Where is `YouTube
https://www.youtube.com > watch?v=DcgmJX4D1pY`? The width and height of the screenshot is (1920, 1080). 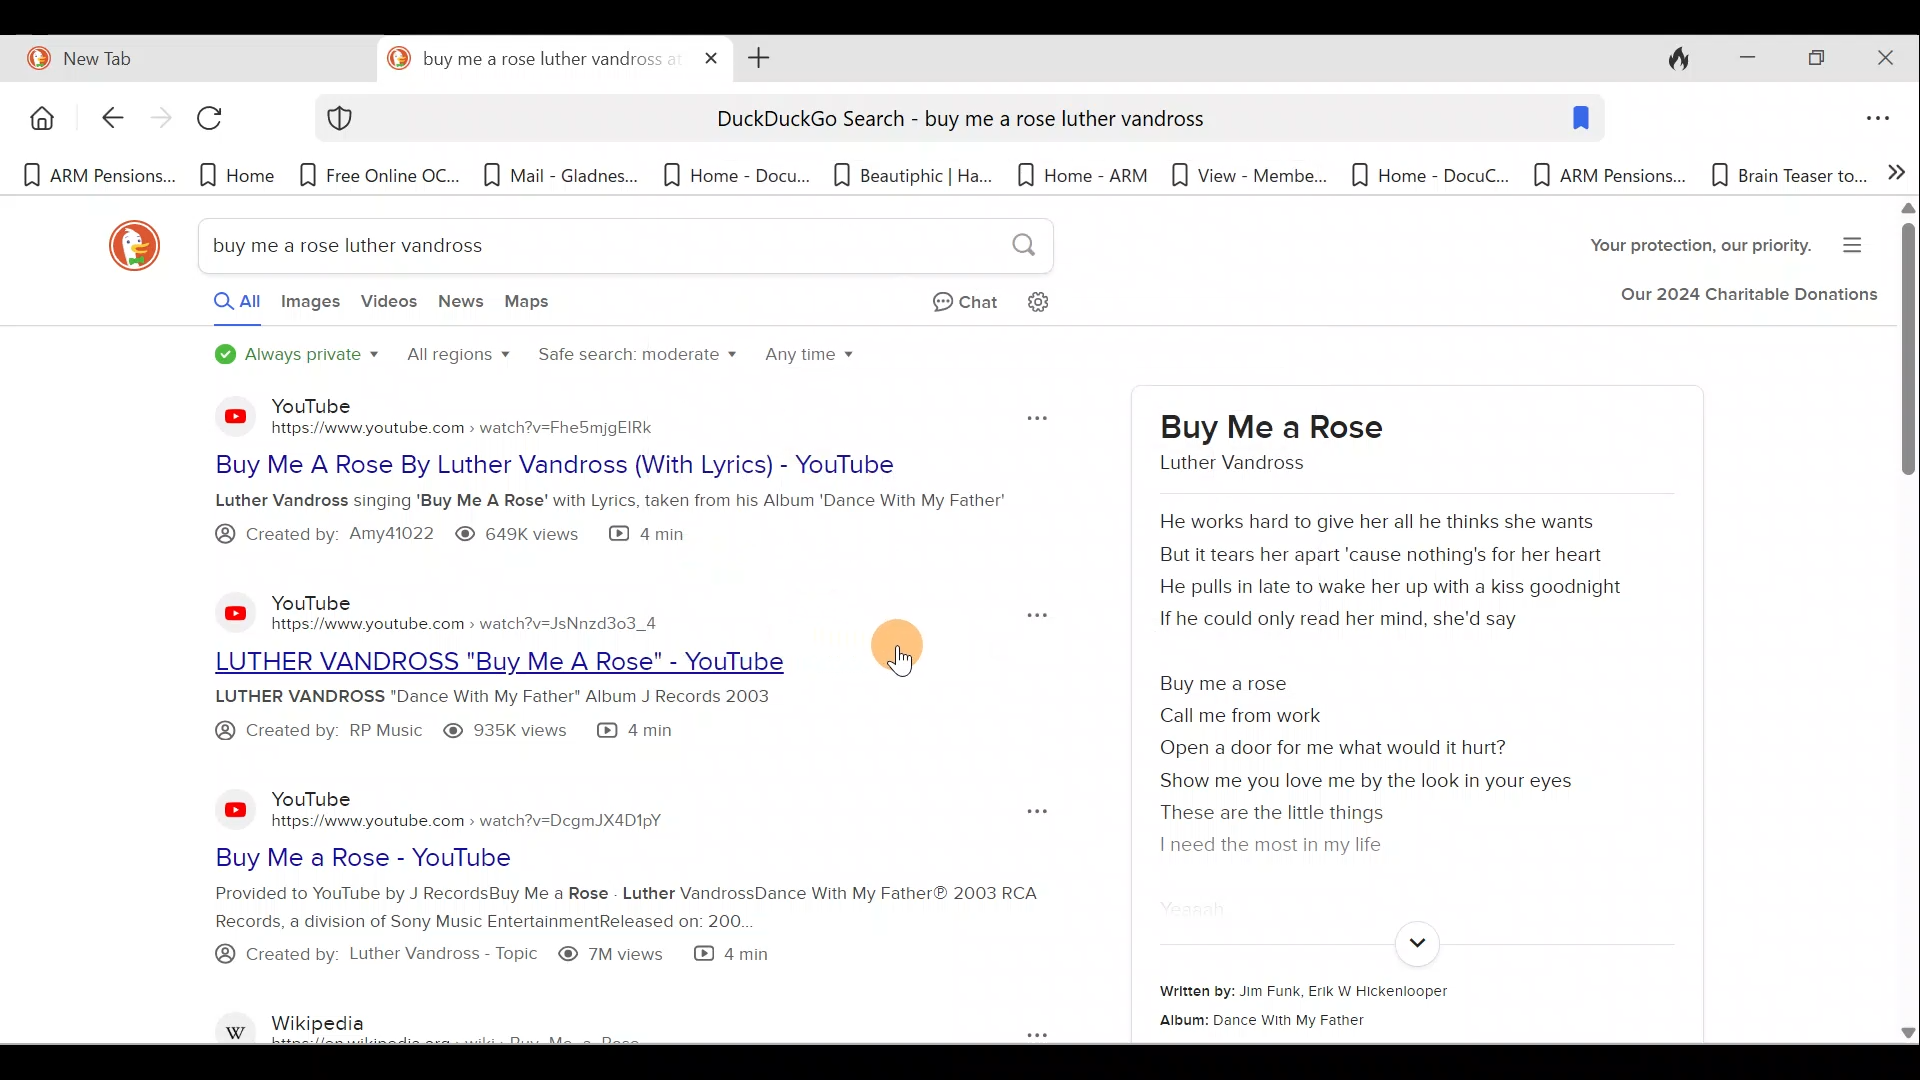 YouTube
https://www.youtube.com > watch?v=DcgmJX4D1pY is located at coordinates (478, 808).